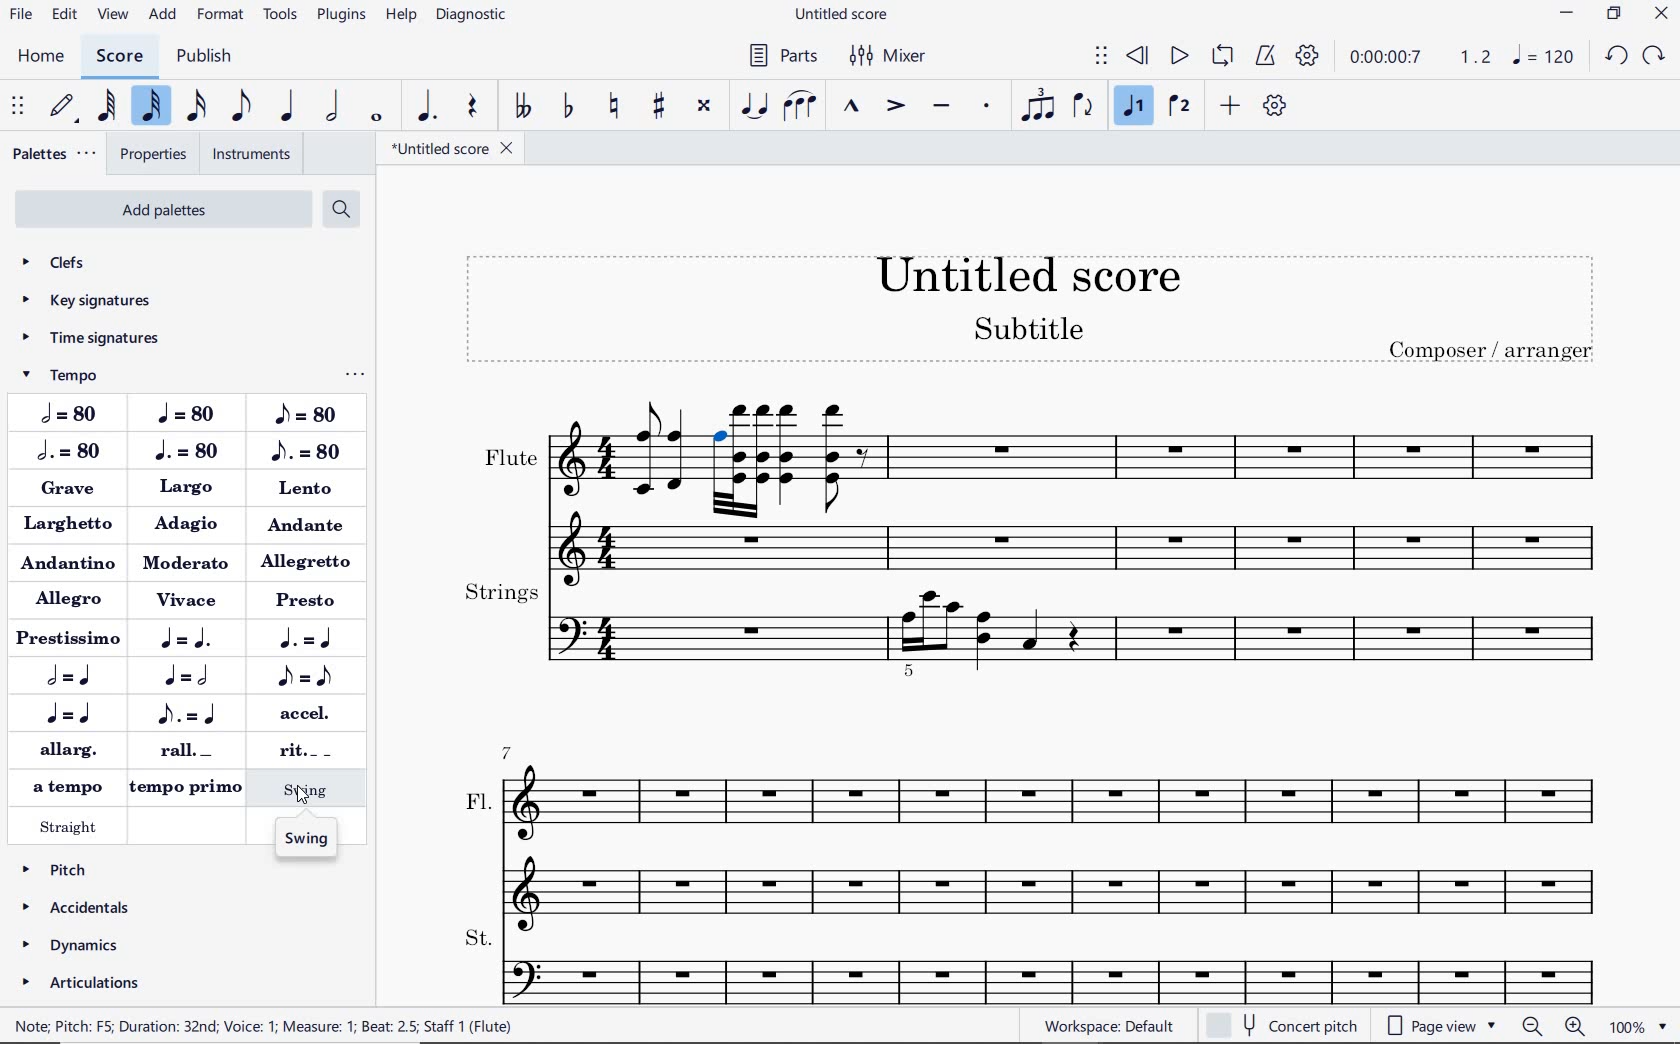 This screenshot has width=1680, height=1044. I want to click on add, so click(163, 16).